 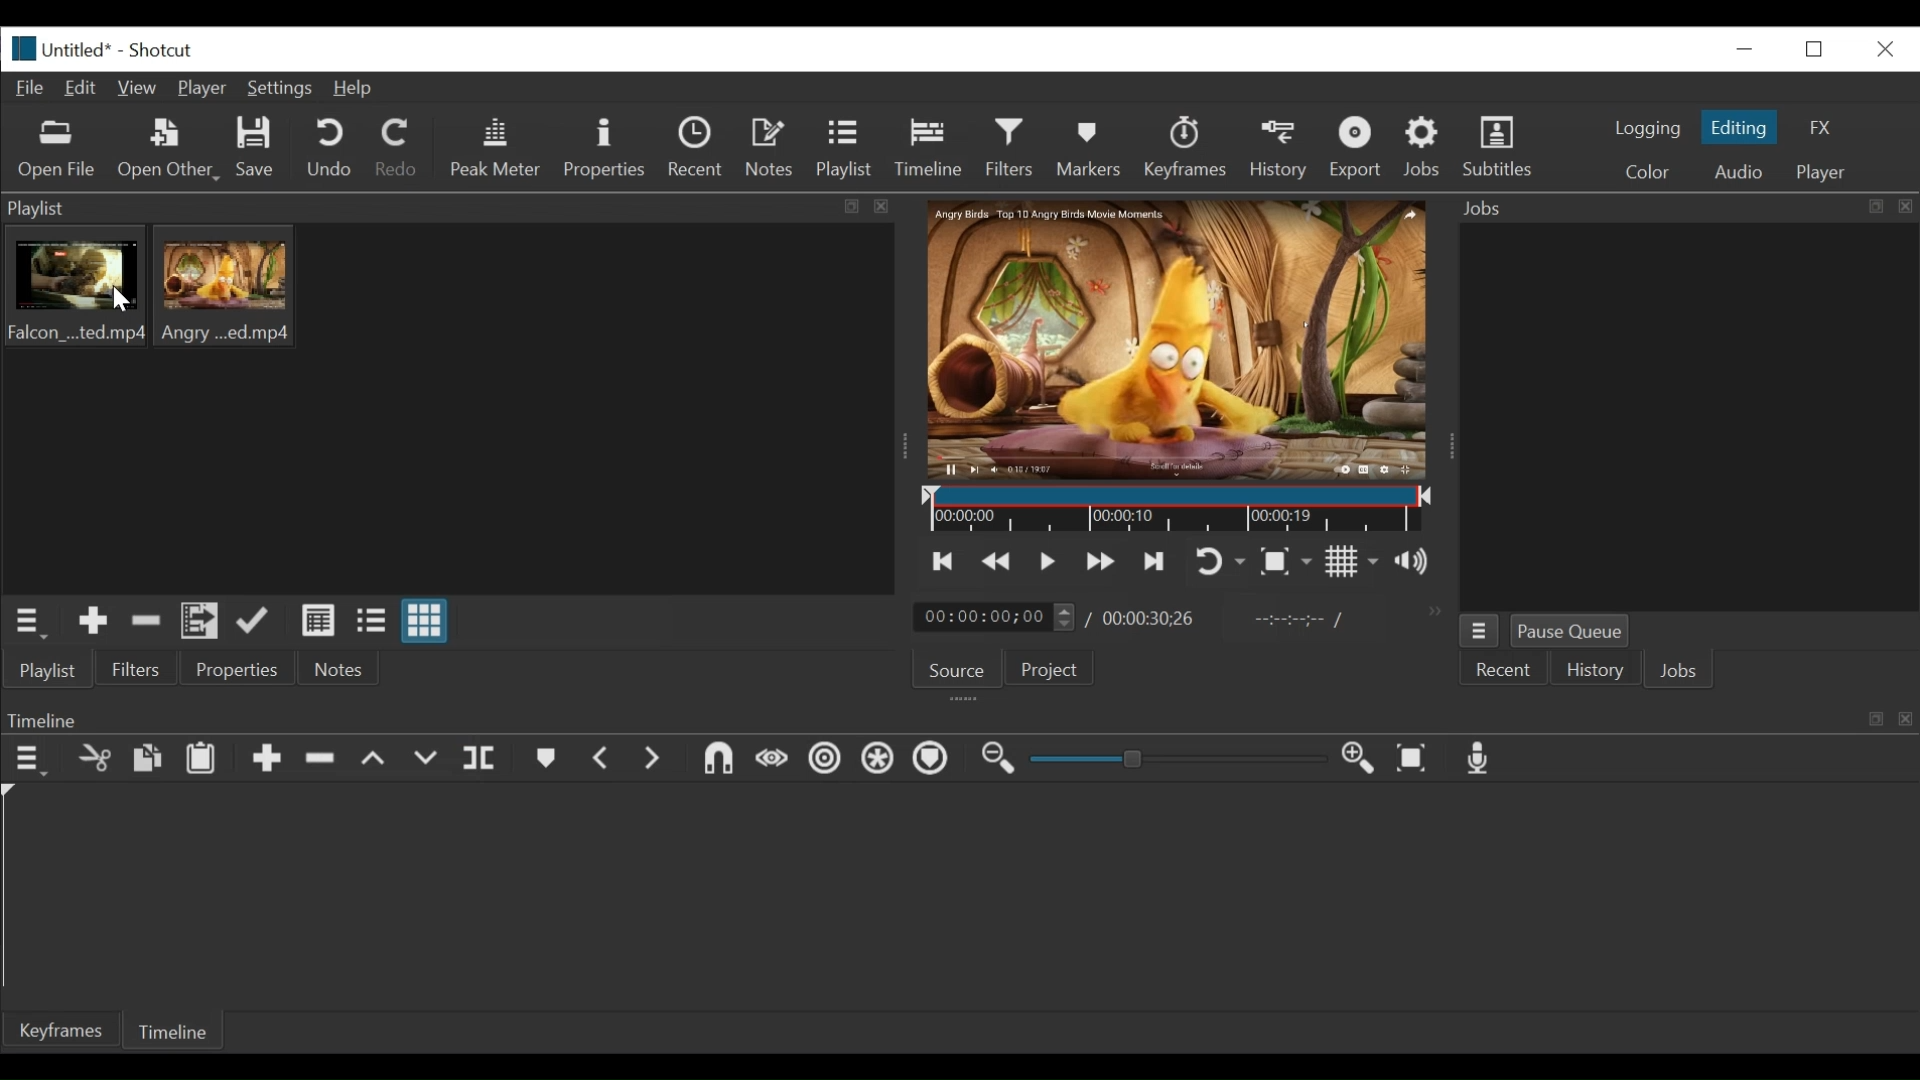 What do you see at coordinates (63, 1030) in the screenshot?
I see `Keyframes` at bounding box center [63, 1030].